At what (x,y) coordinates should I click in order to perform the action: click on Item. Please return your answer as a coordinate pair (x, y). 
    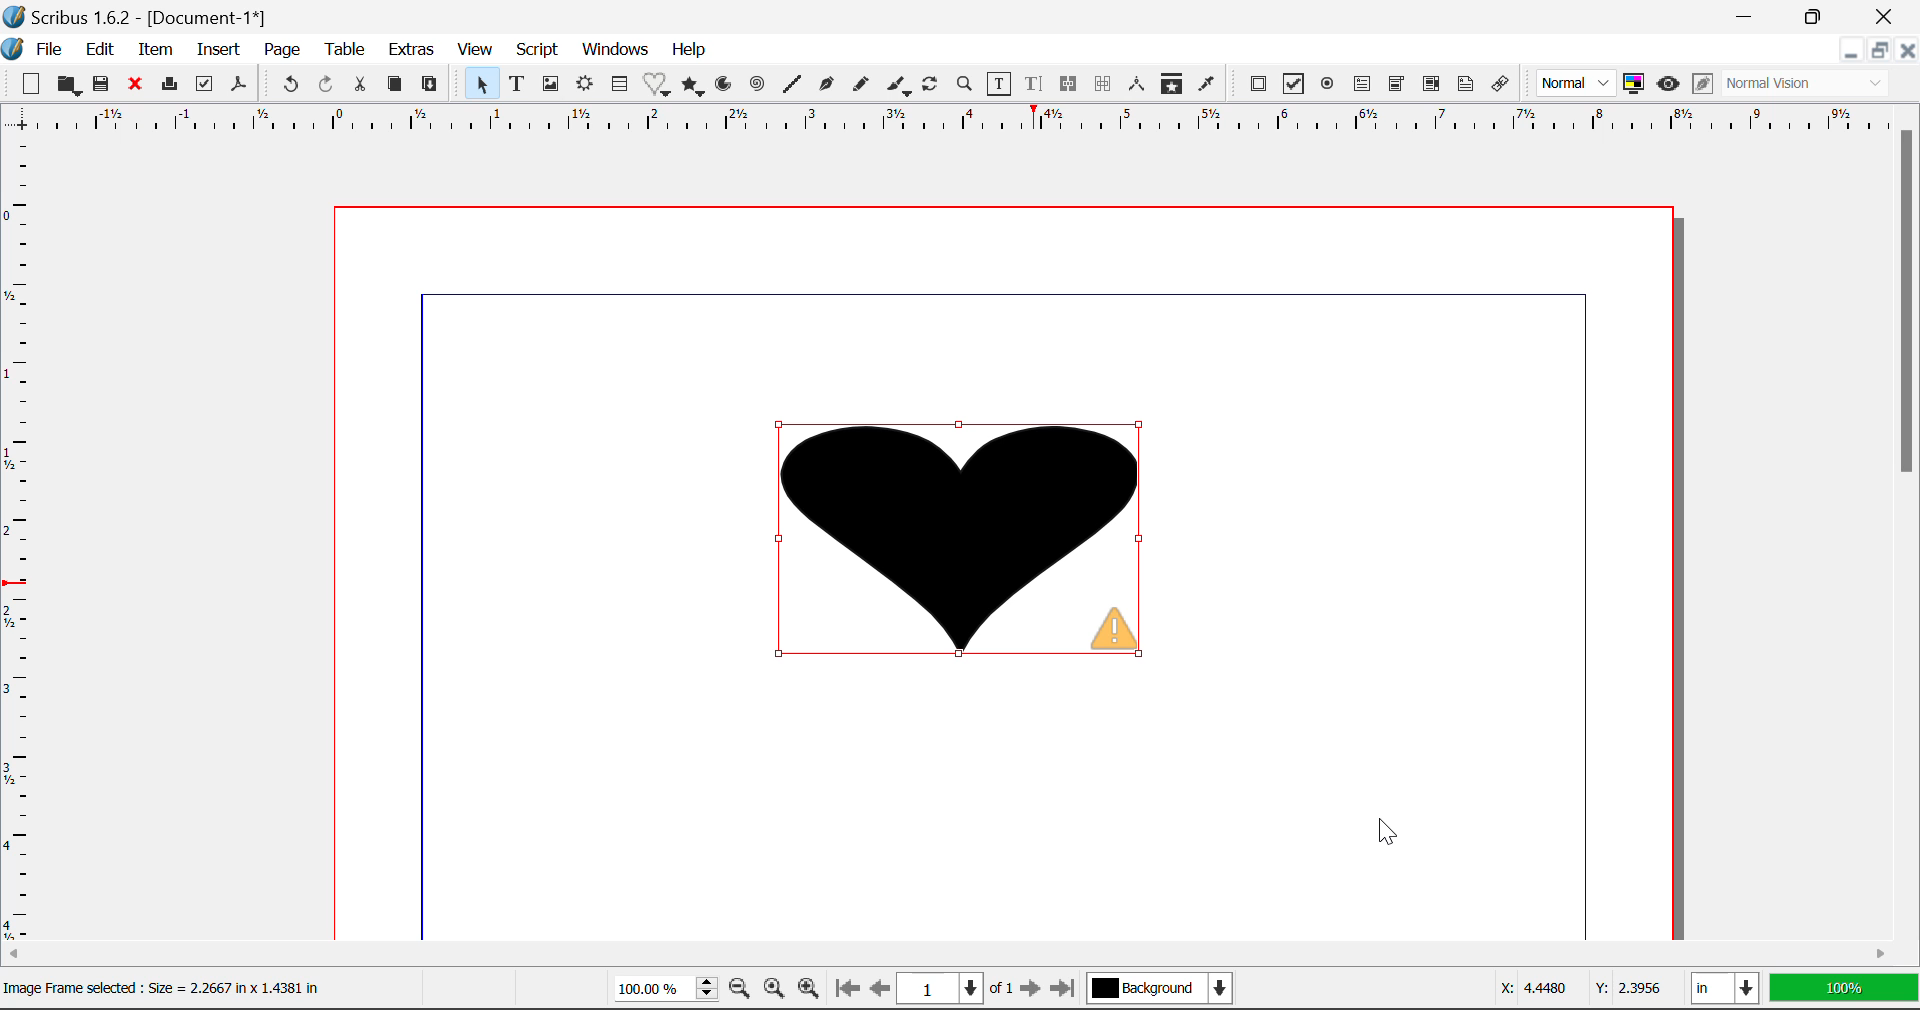
    Looking at the image, I should click on (156, 51).